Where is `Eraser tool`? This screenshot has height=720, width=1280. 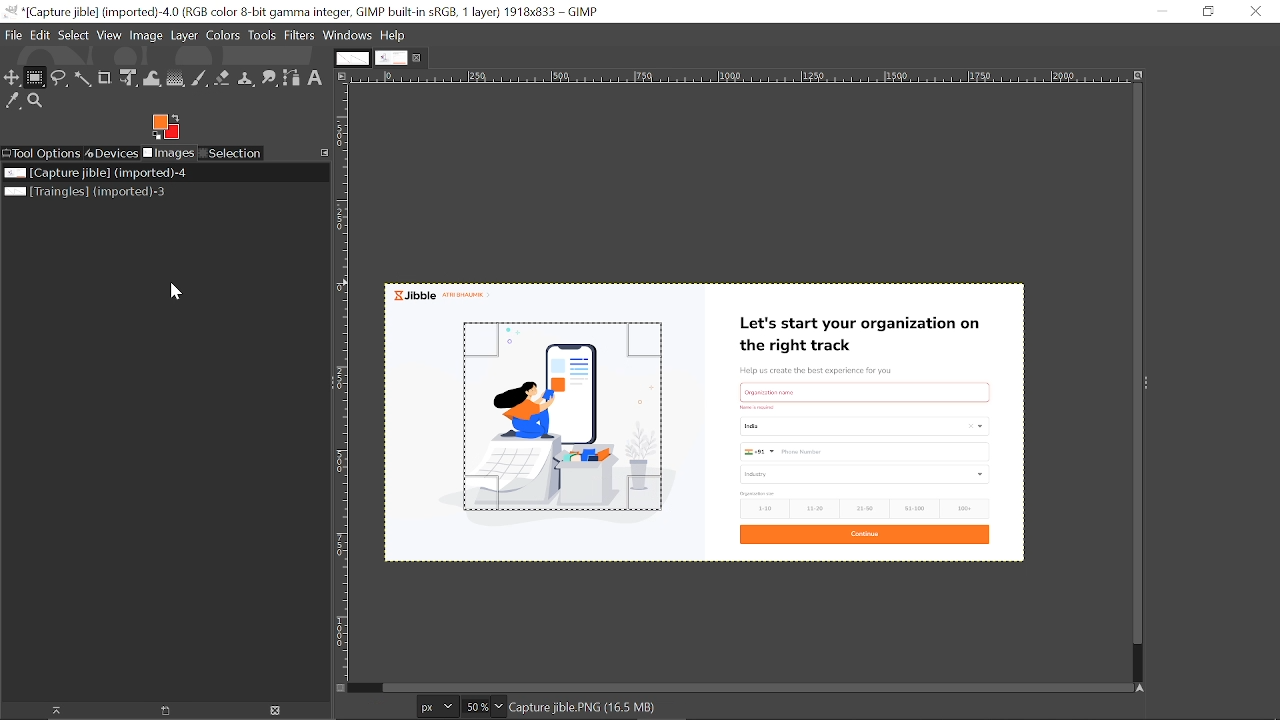
Eraser tool is located at coordinates (223, 77).